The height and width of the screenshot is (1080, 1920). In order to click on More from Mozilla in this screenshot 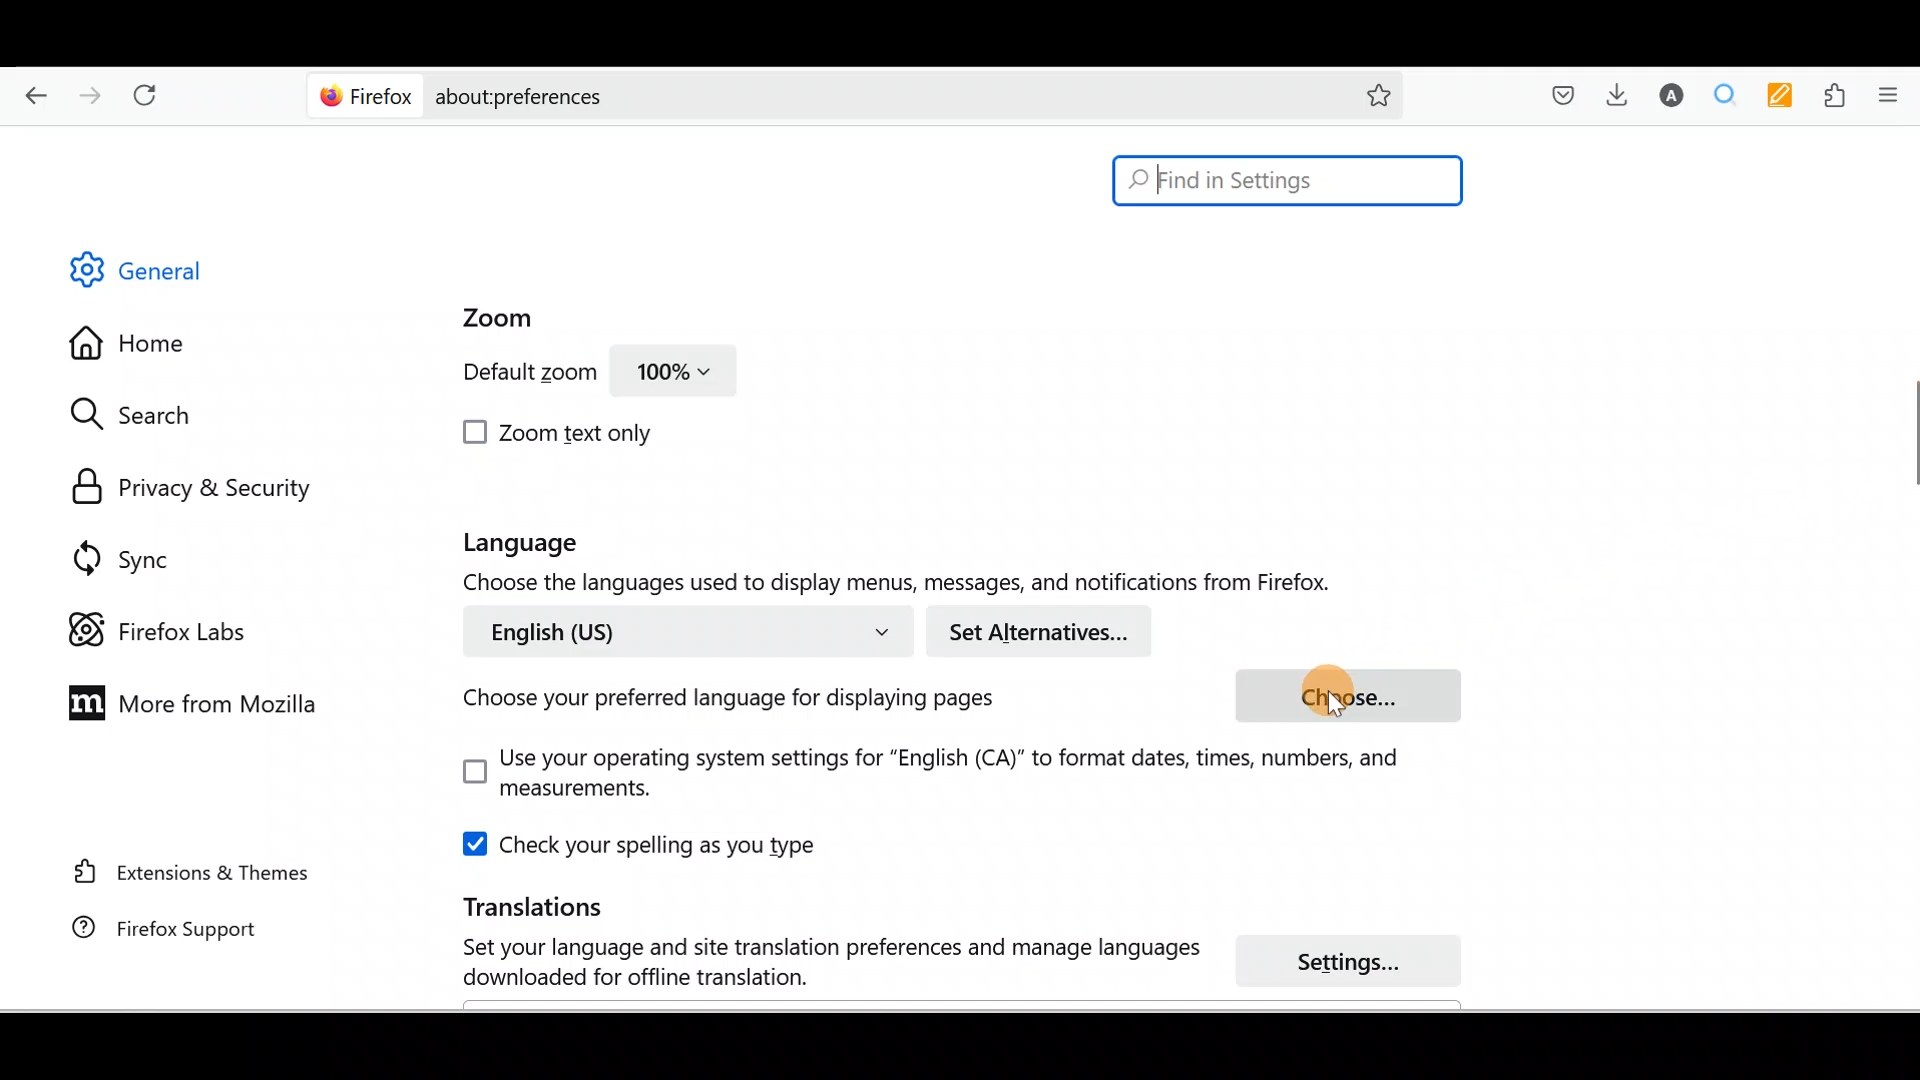, I will do `click(187, 701)`.